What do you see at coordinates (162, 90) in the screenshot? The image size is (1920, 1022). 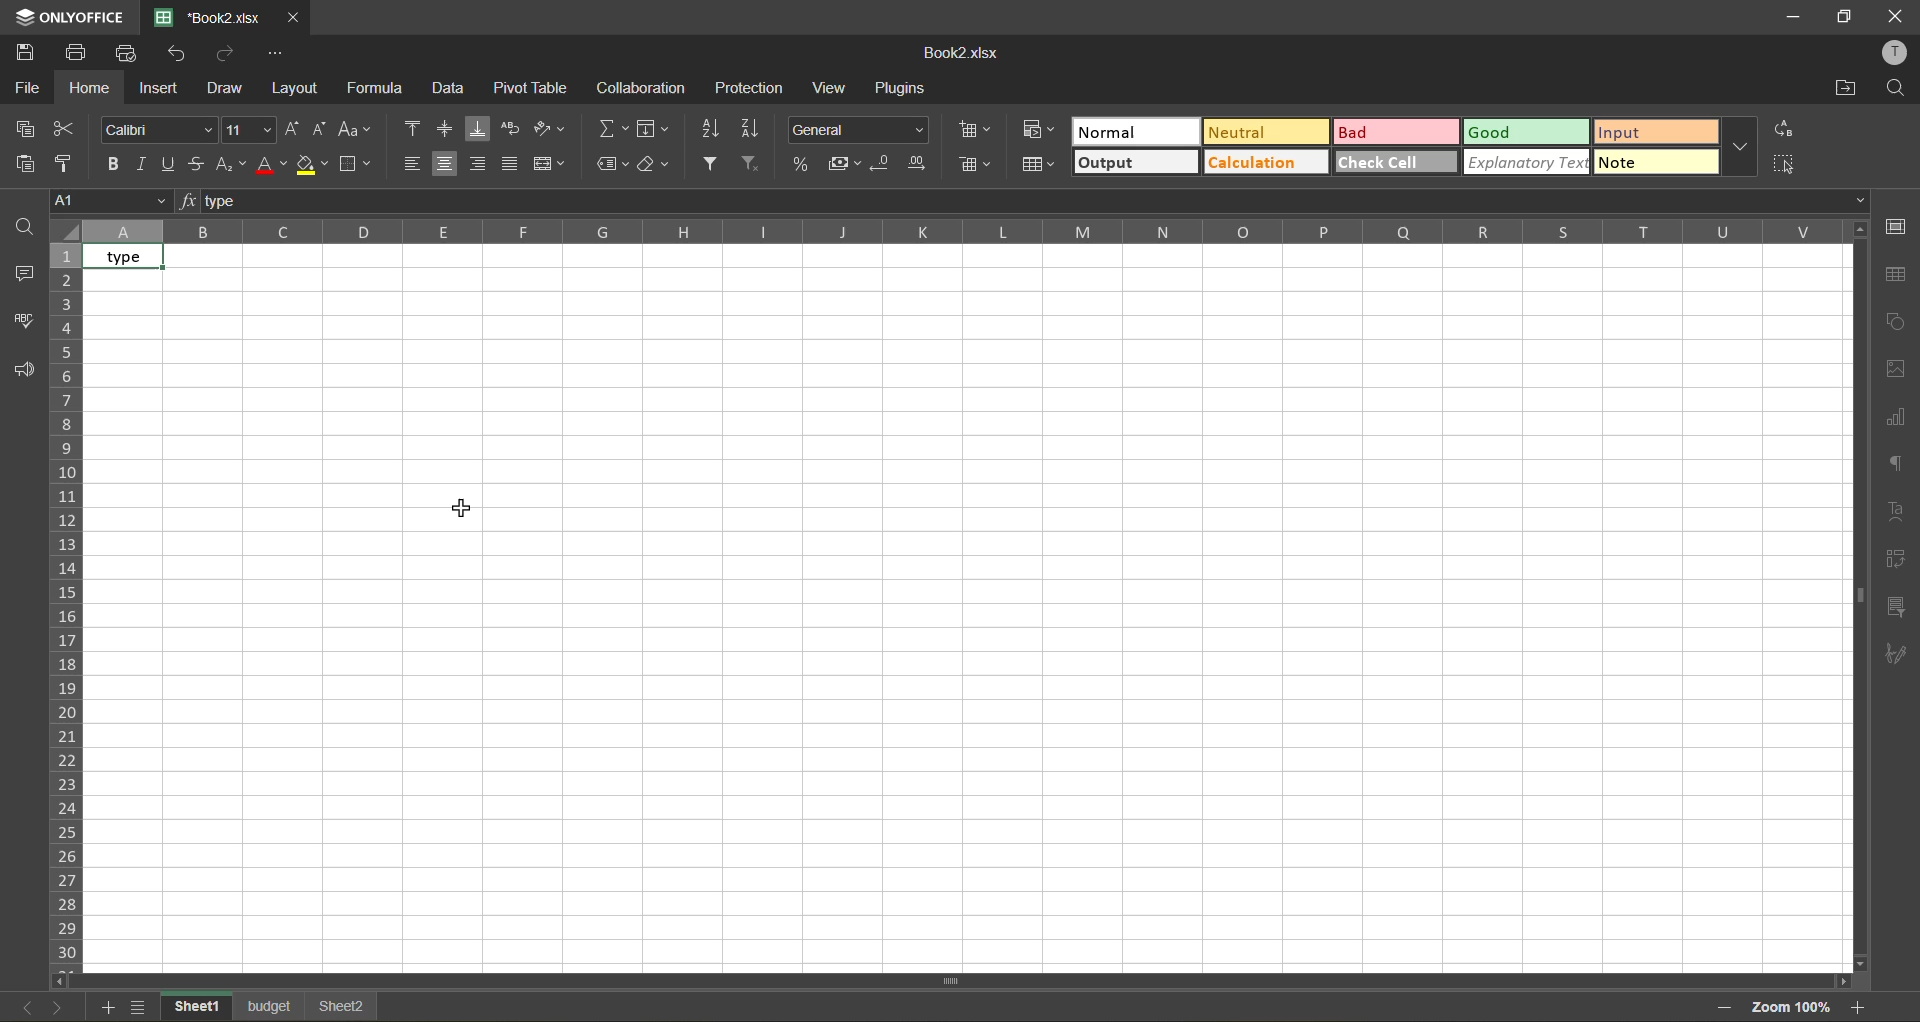 I see `insert` at bounding box center [162, 90].